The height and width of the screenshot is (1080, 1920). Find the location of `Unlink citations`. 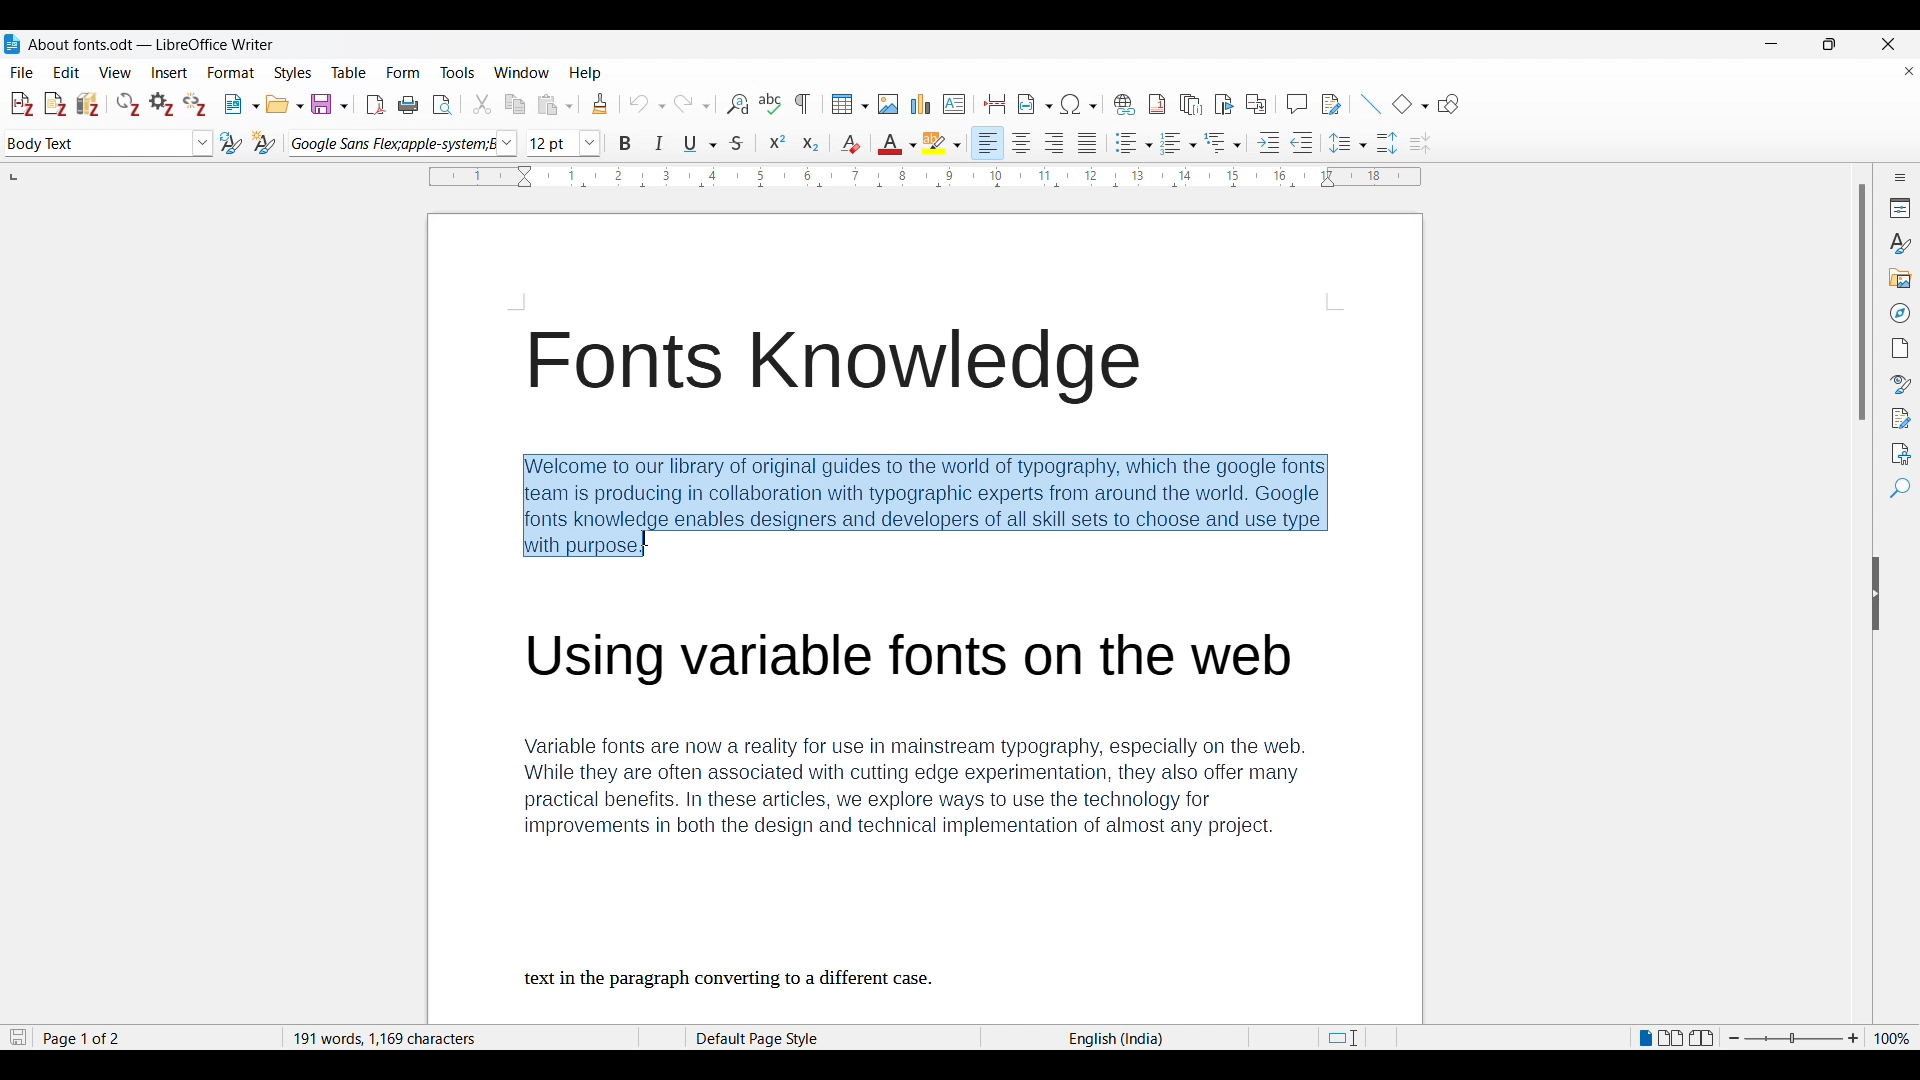

Unlink citations is located at coordinates (195, 104).